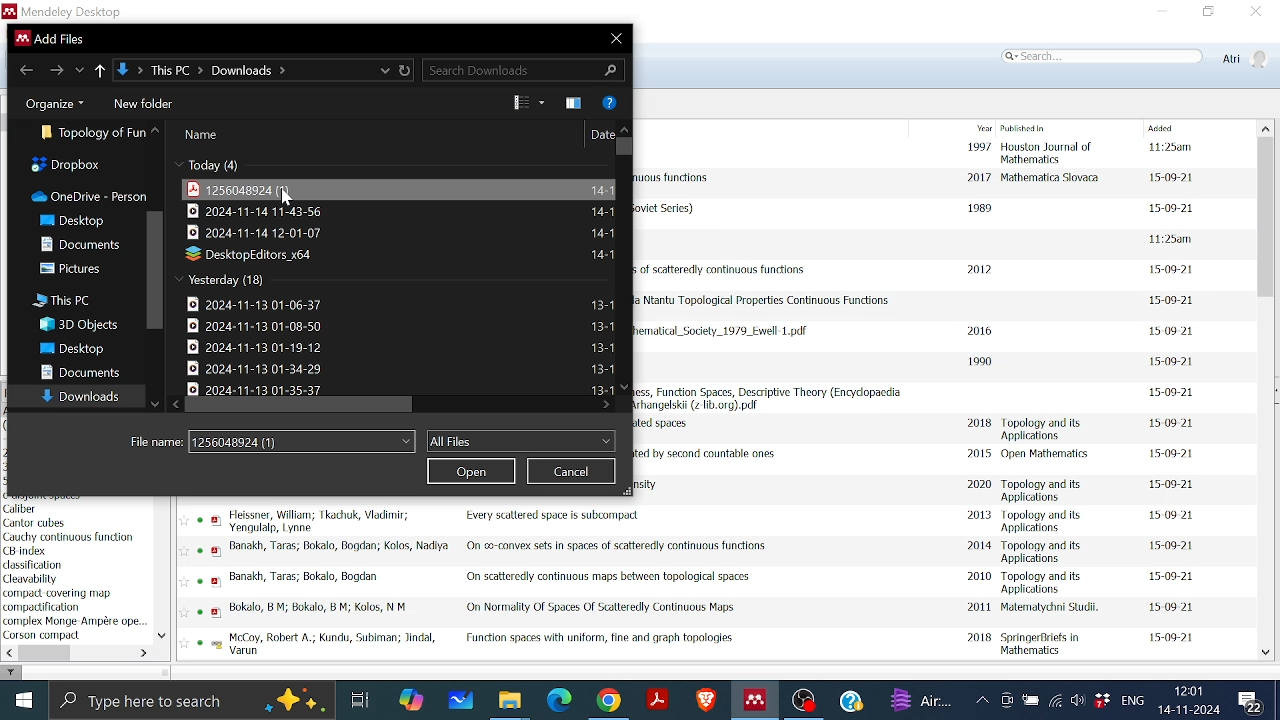 This screenshot has width=1280, height=720. I want to click on name, so click(212, 135).